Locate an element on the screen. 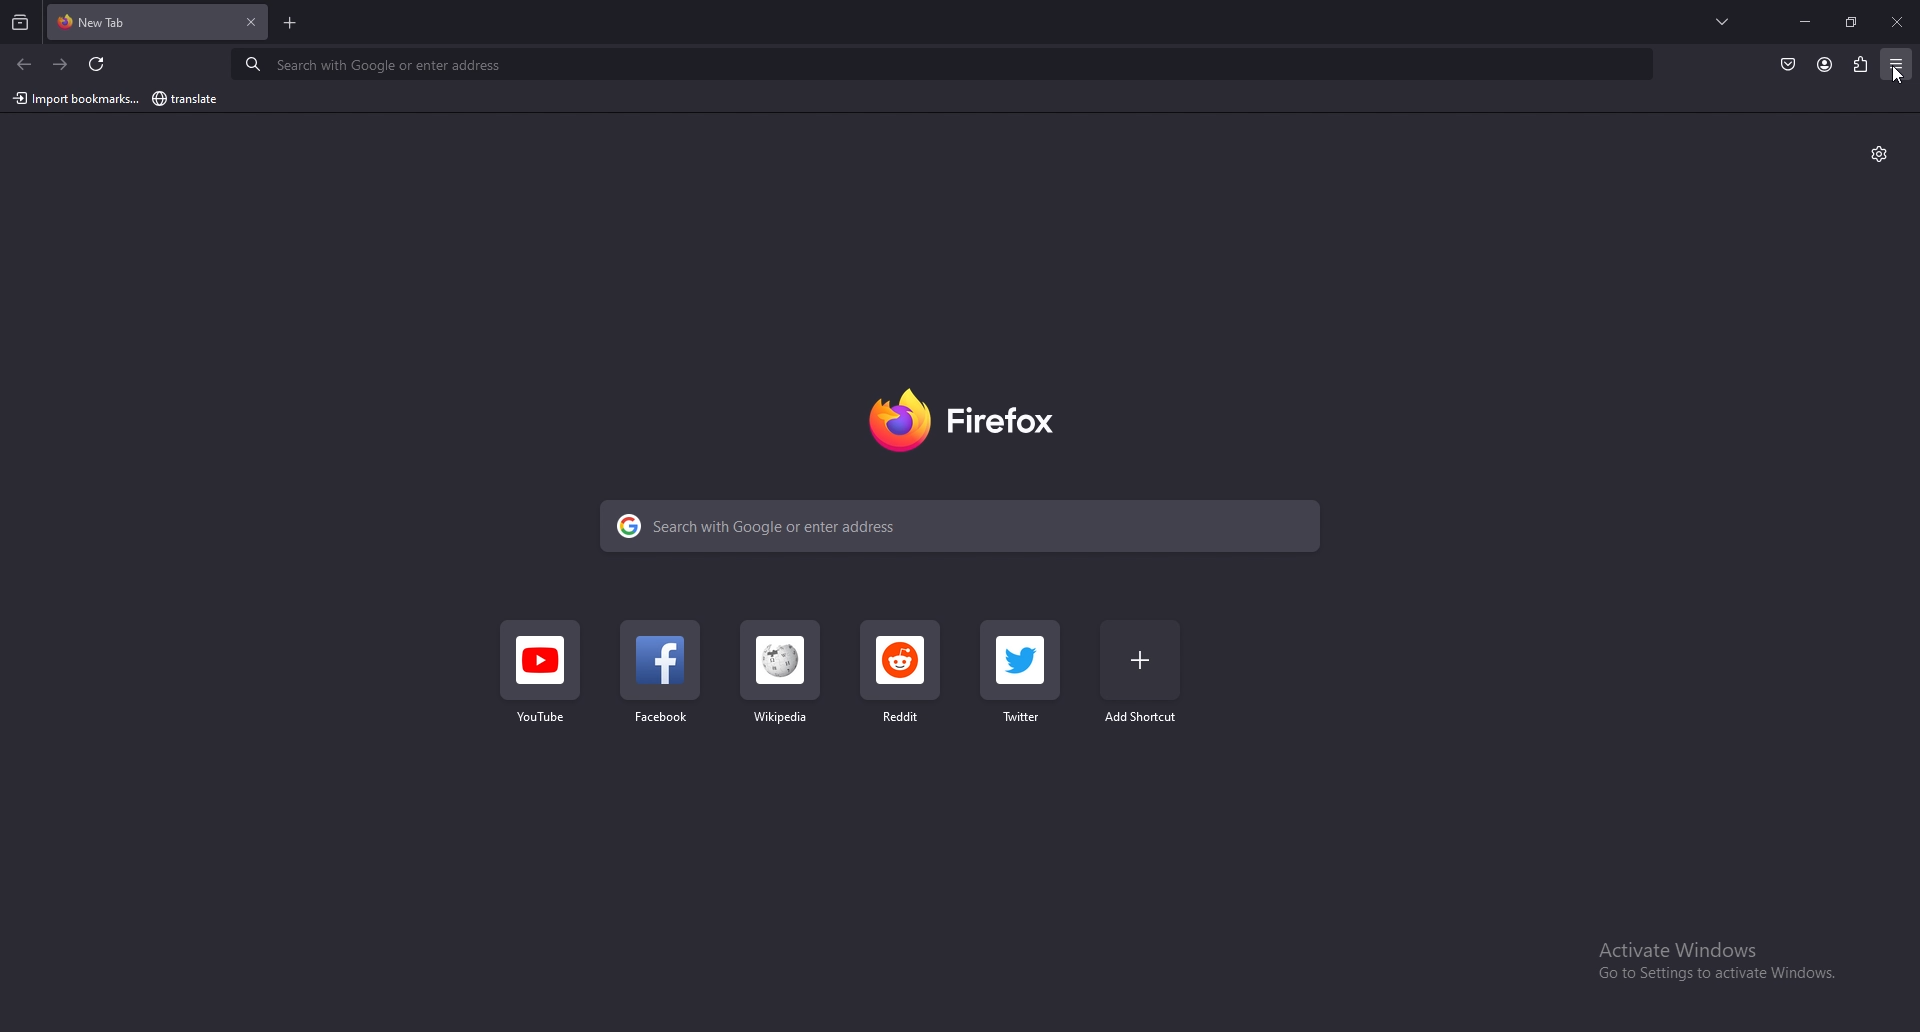 The height and width of the screenshot is (1032, 1920). recent browsing is located at coordinates (20, 22).